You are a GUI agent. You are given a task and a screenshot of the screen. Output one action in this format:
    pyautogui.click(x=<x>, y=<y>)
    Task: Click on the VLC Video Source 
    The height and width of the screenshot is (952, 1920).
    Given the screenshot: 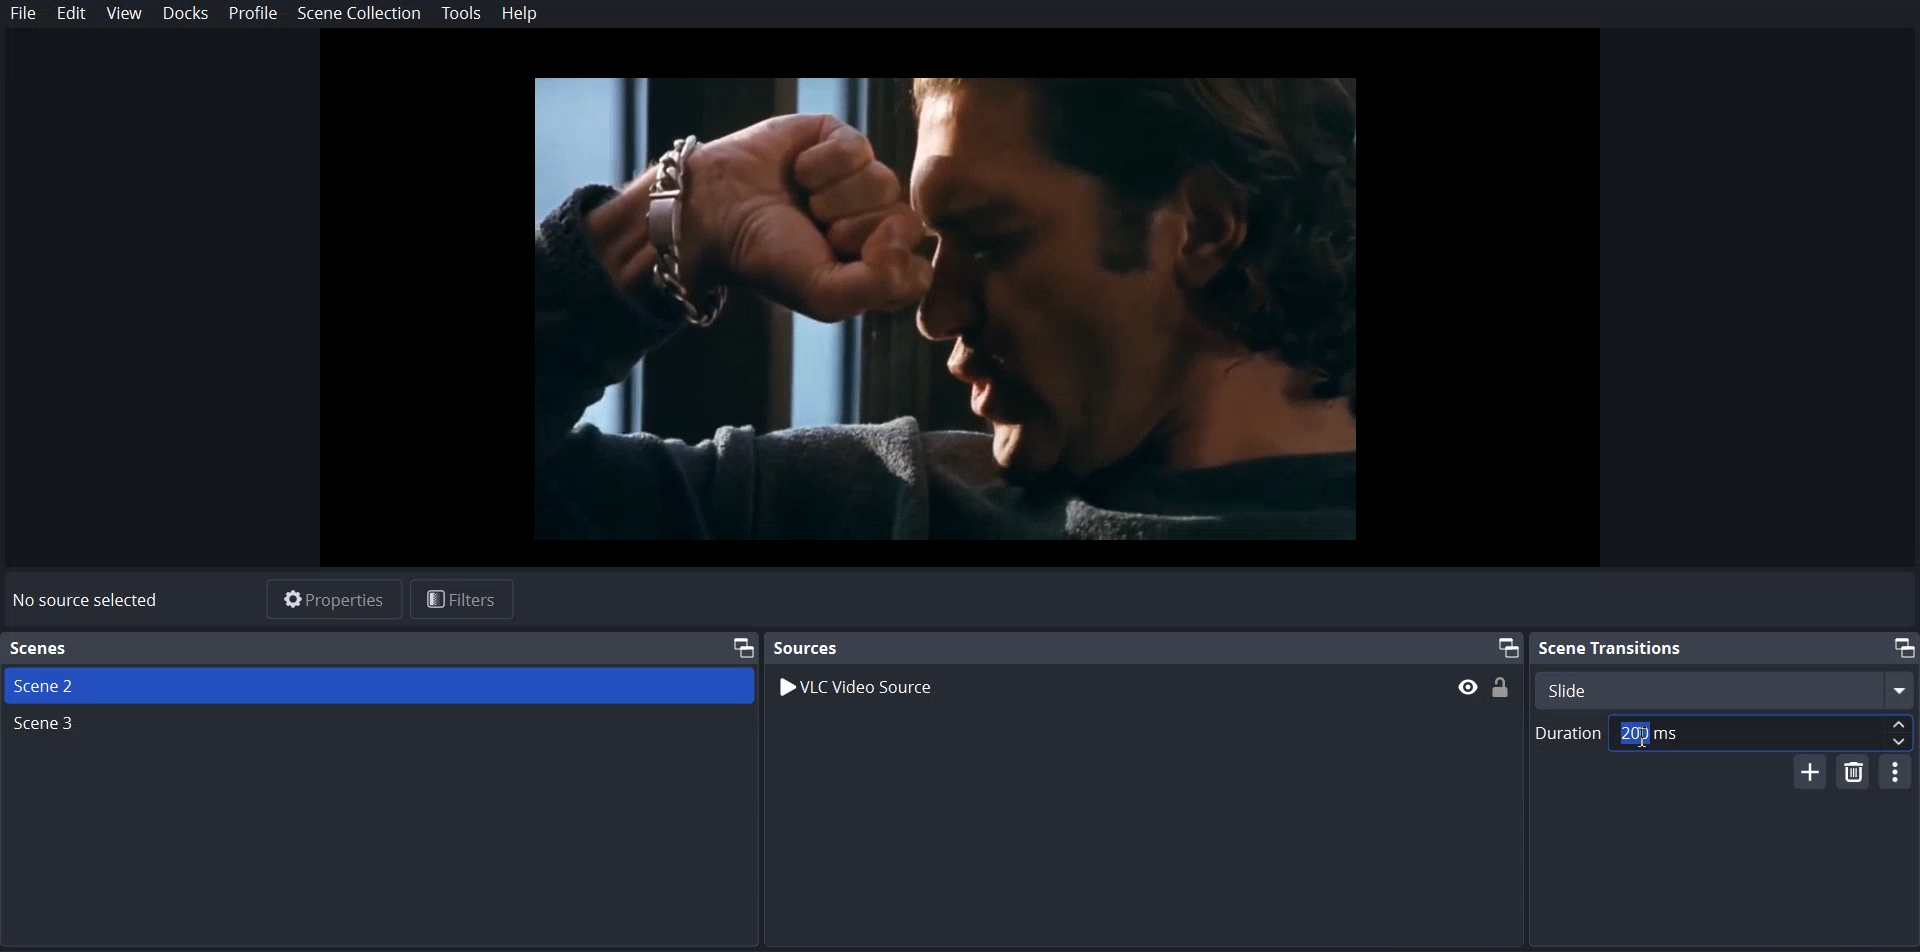 What is the action you would take?
    pyautogui.click(x=862, y=690)
    